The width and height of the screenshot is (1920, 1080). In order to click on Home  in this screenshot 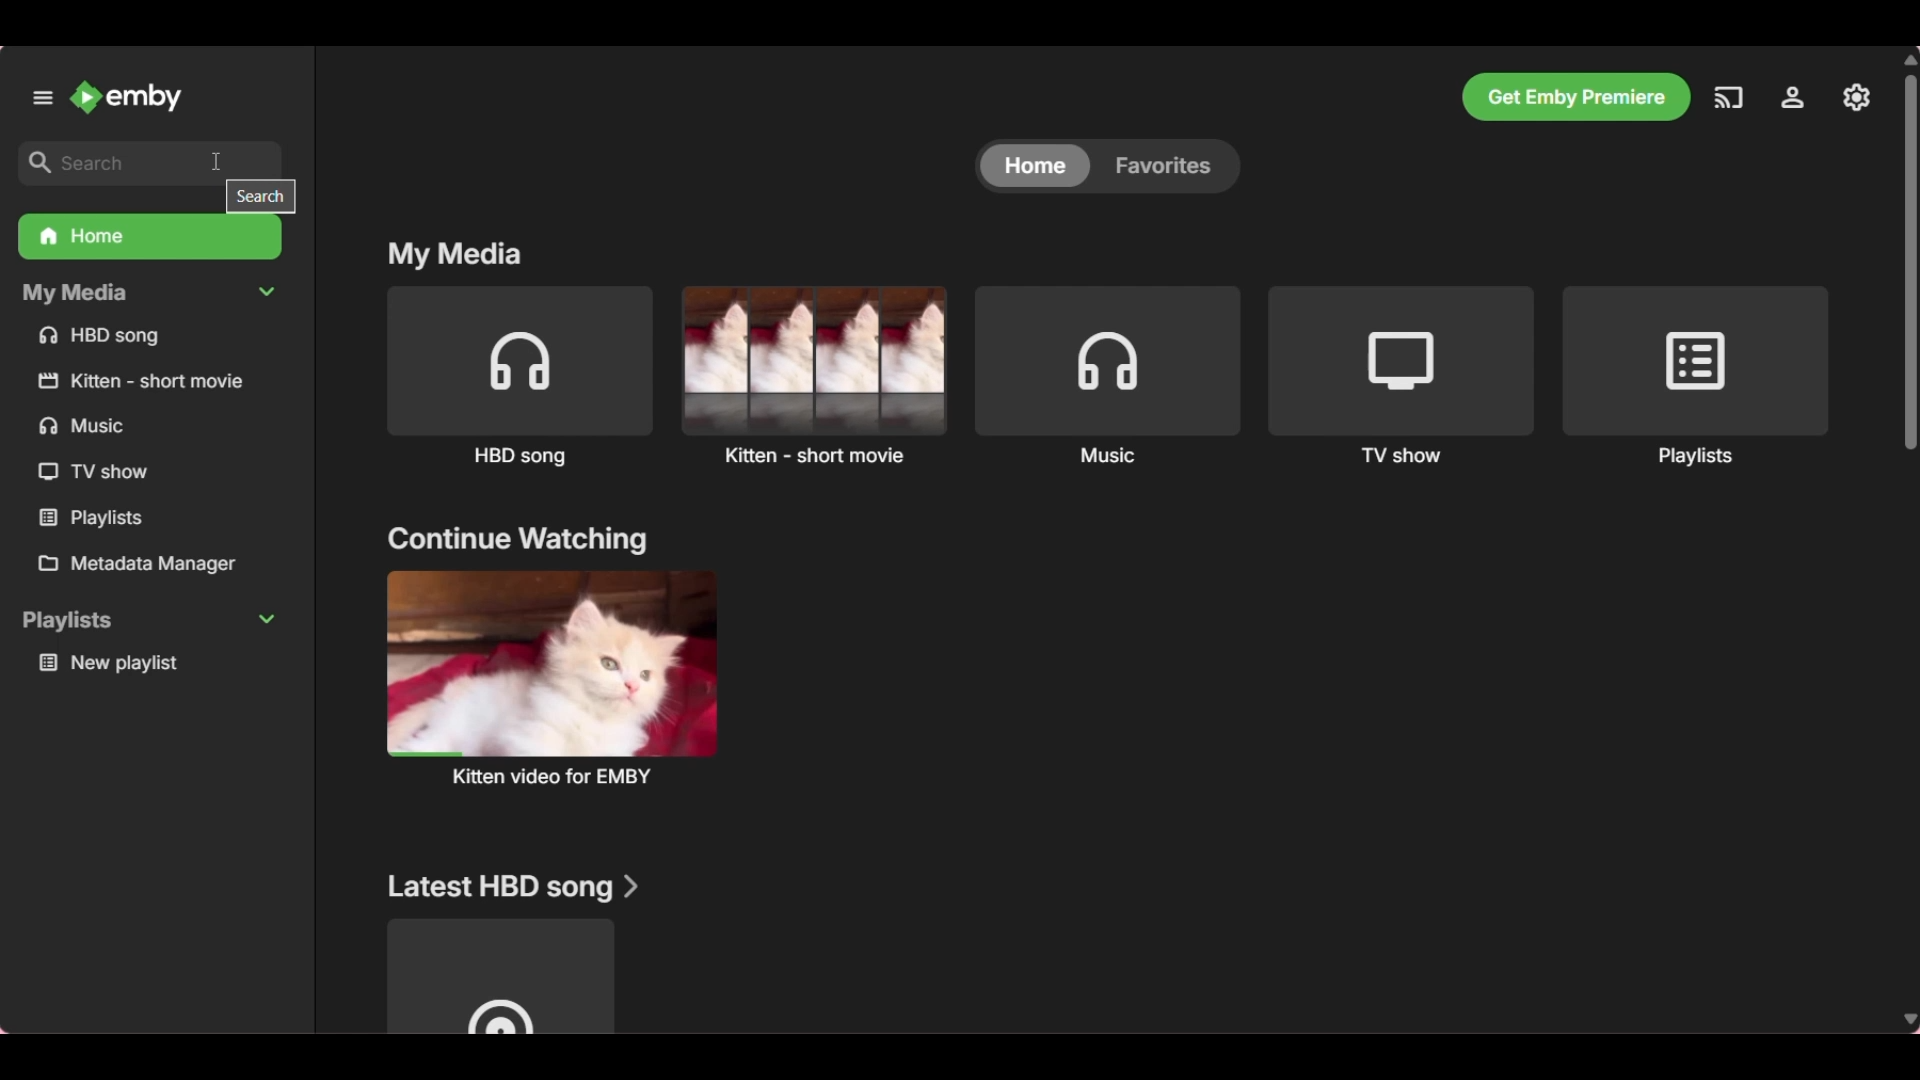, I will do `click(148, 238)`.